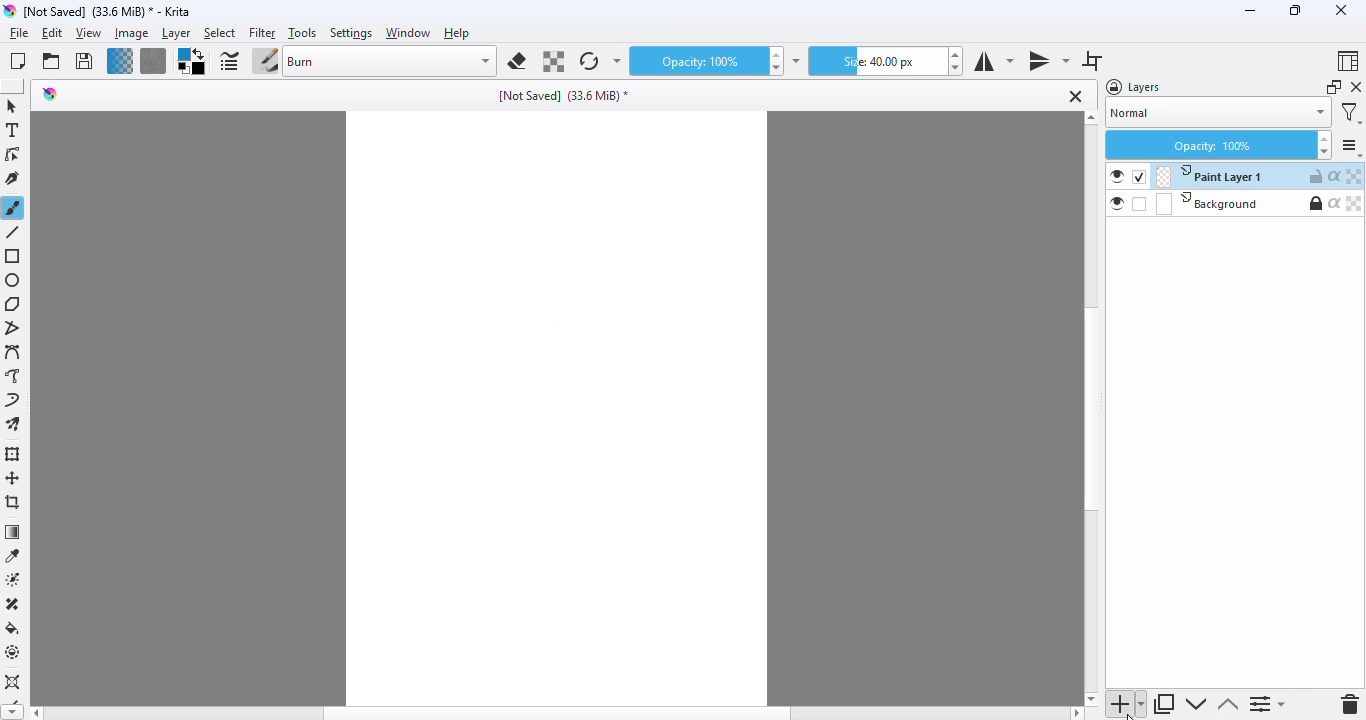 The image size is (1366, 720). Describe the element at coordinates (1268, 705) in the screenshot. I see `view or change the layer properties` at that location.